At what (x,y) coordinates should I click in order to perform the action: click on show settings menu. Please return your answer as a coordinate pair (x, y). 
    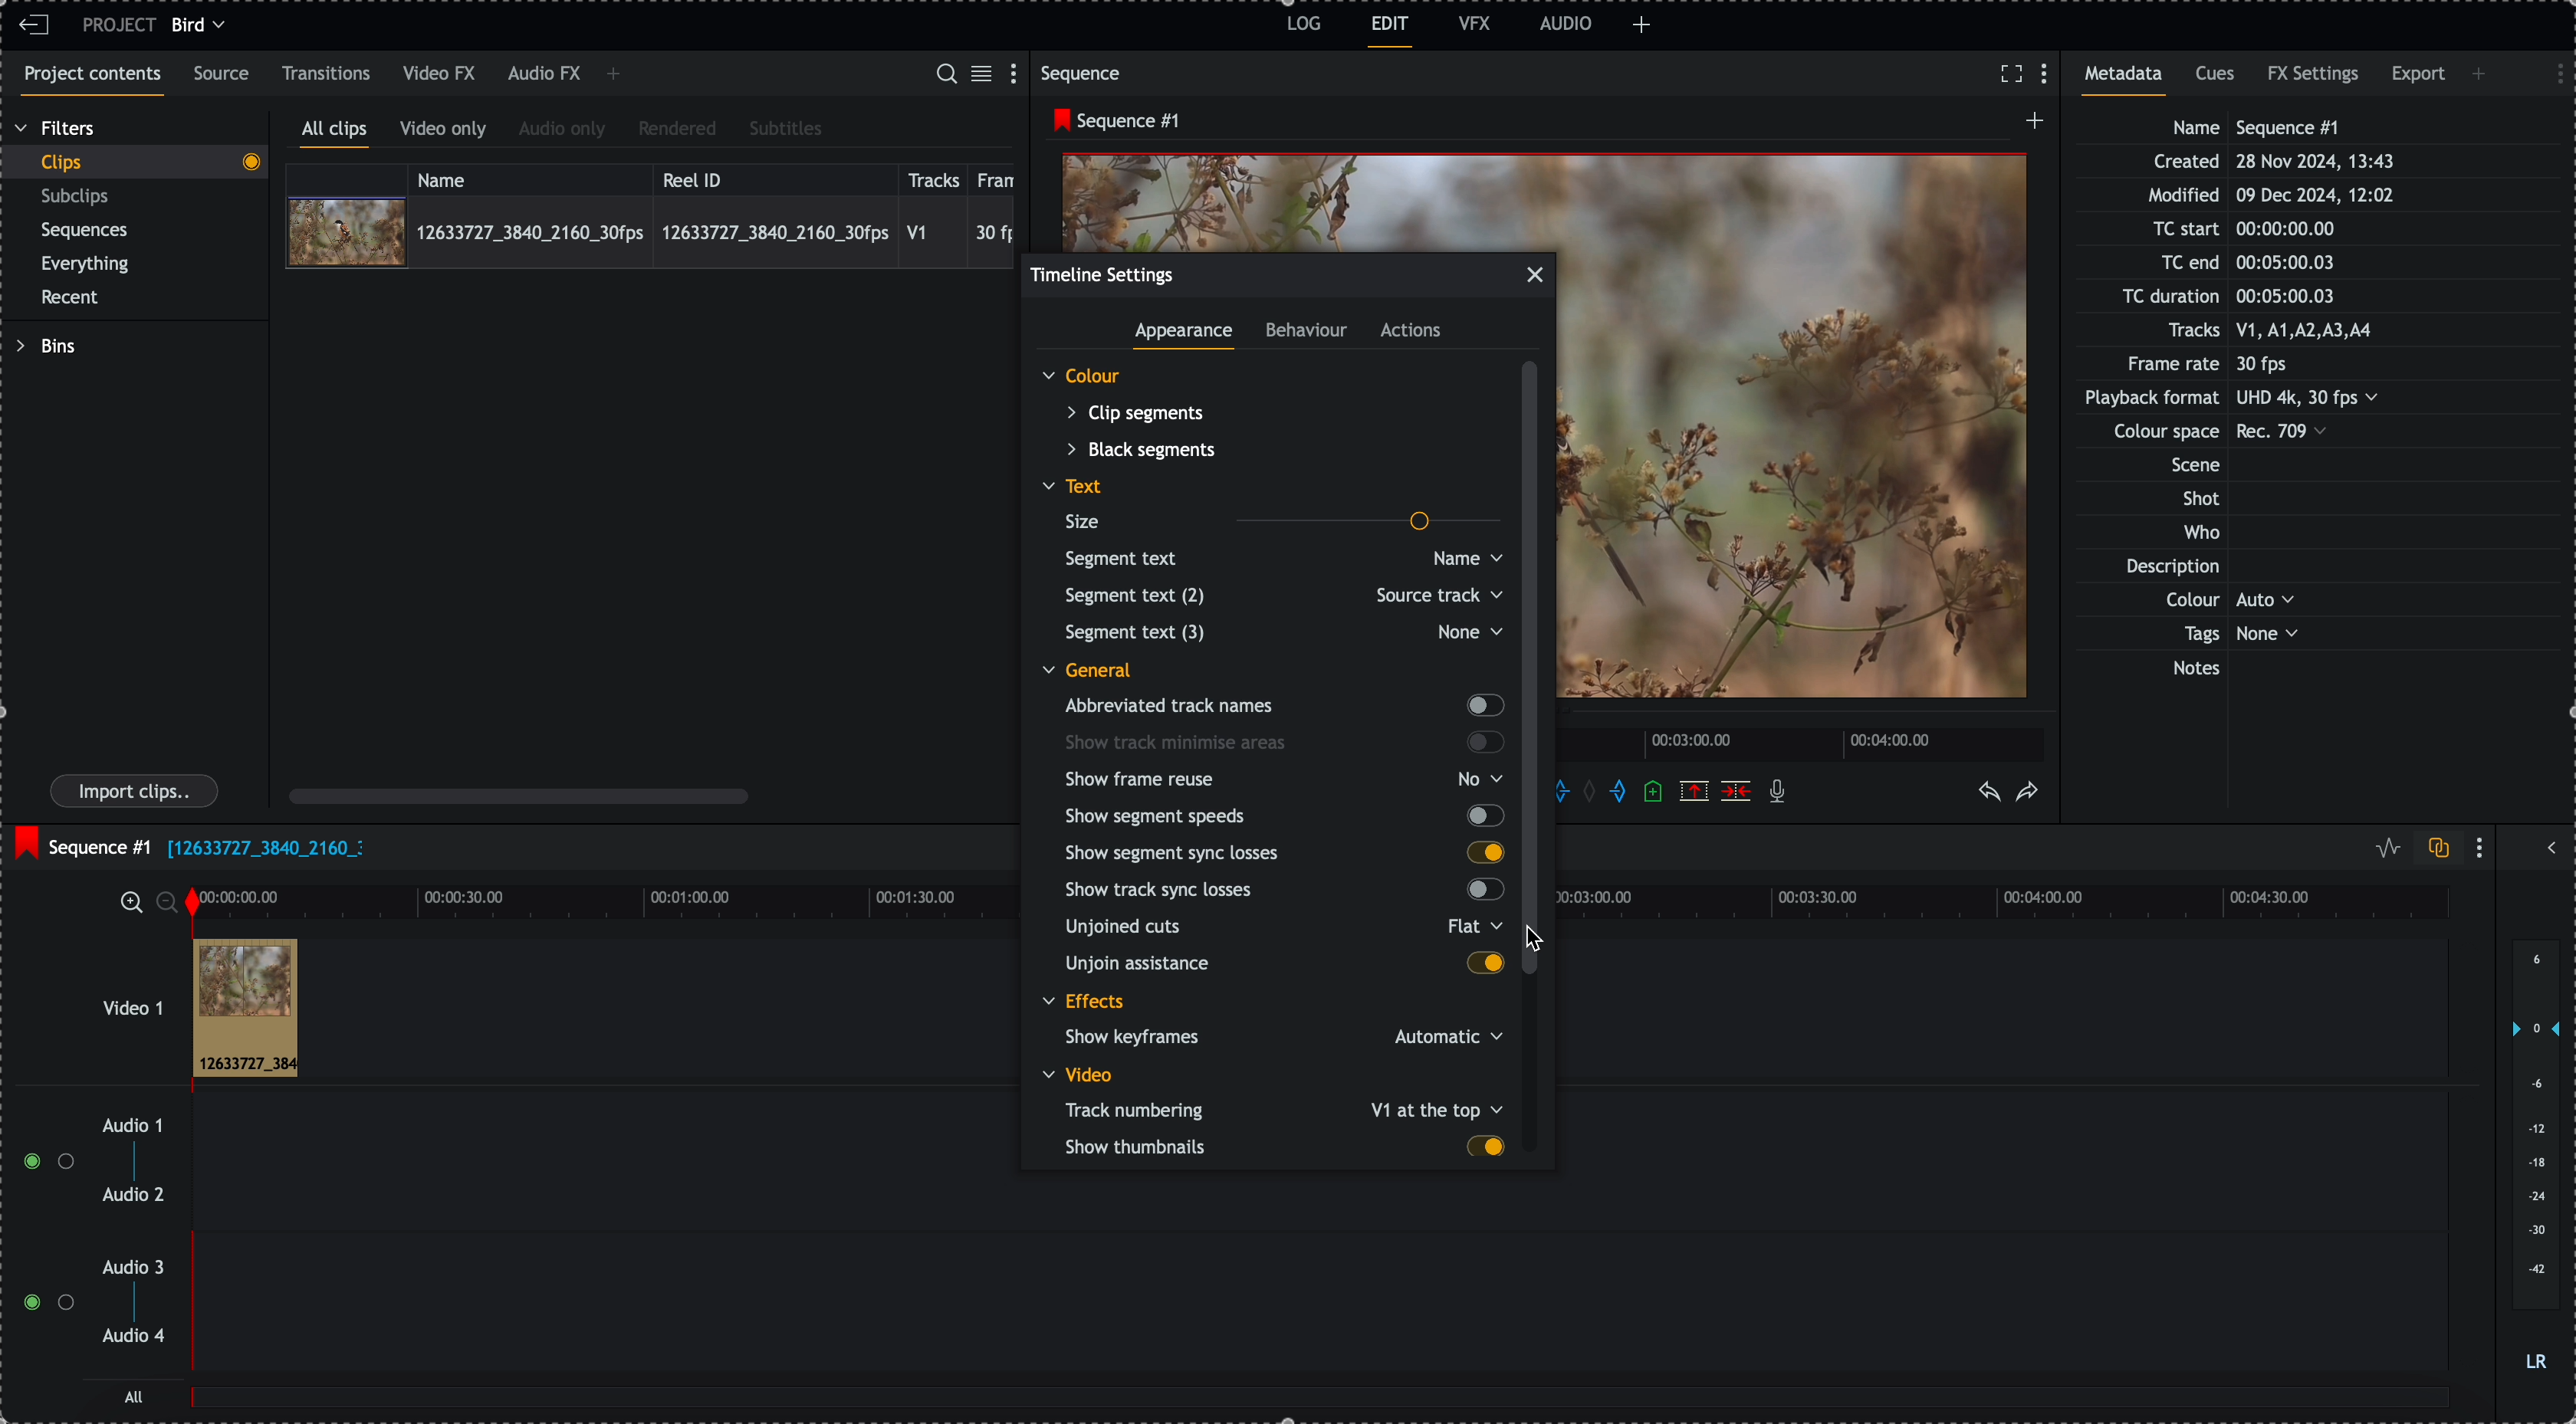
    Looking at the image, I should click on (2550, 71).